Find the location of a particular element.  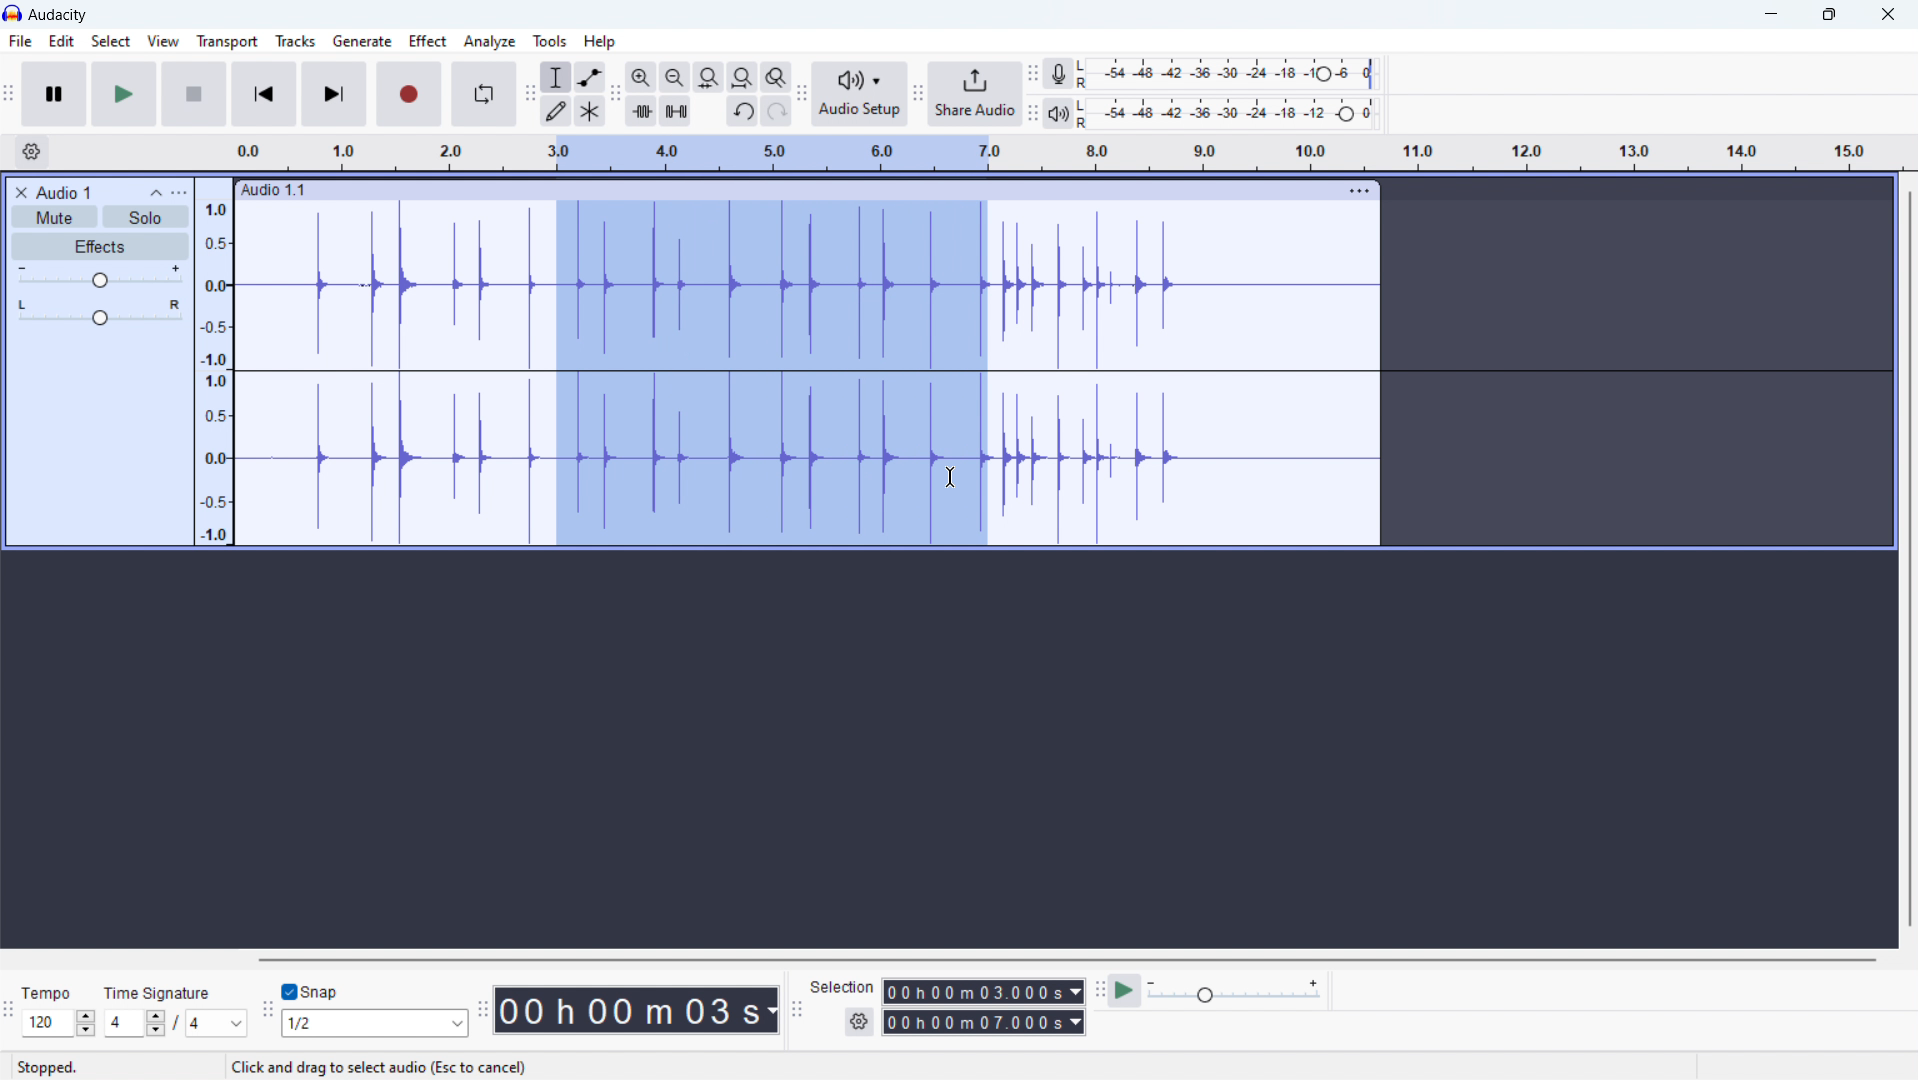

skip to start is located at coordinates (264, 94).